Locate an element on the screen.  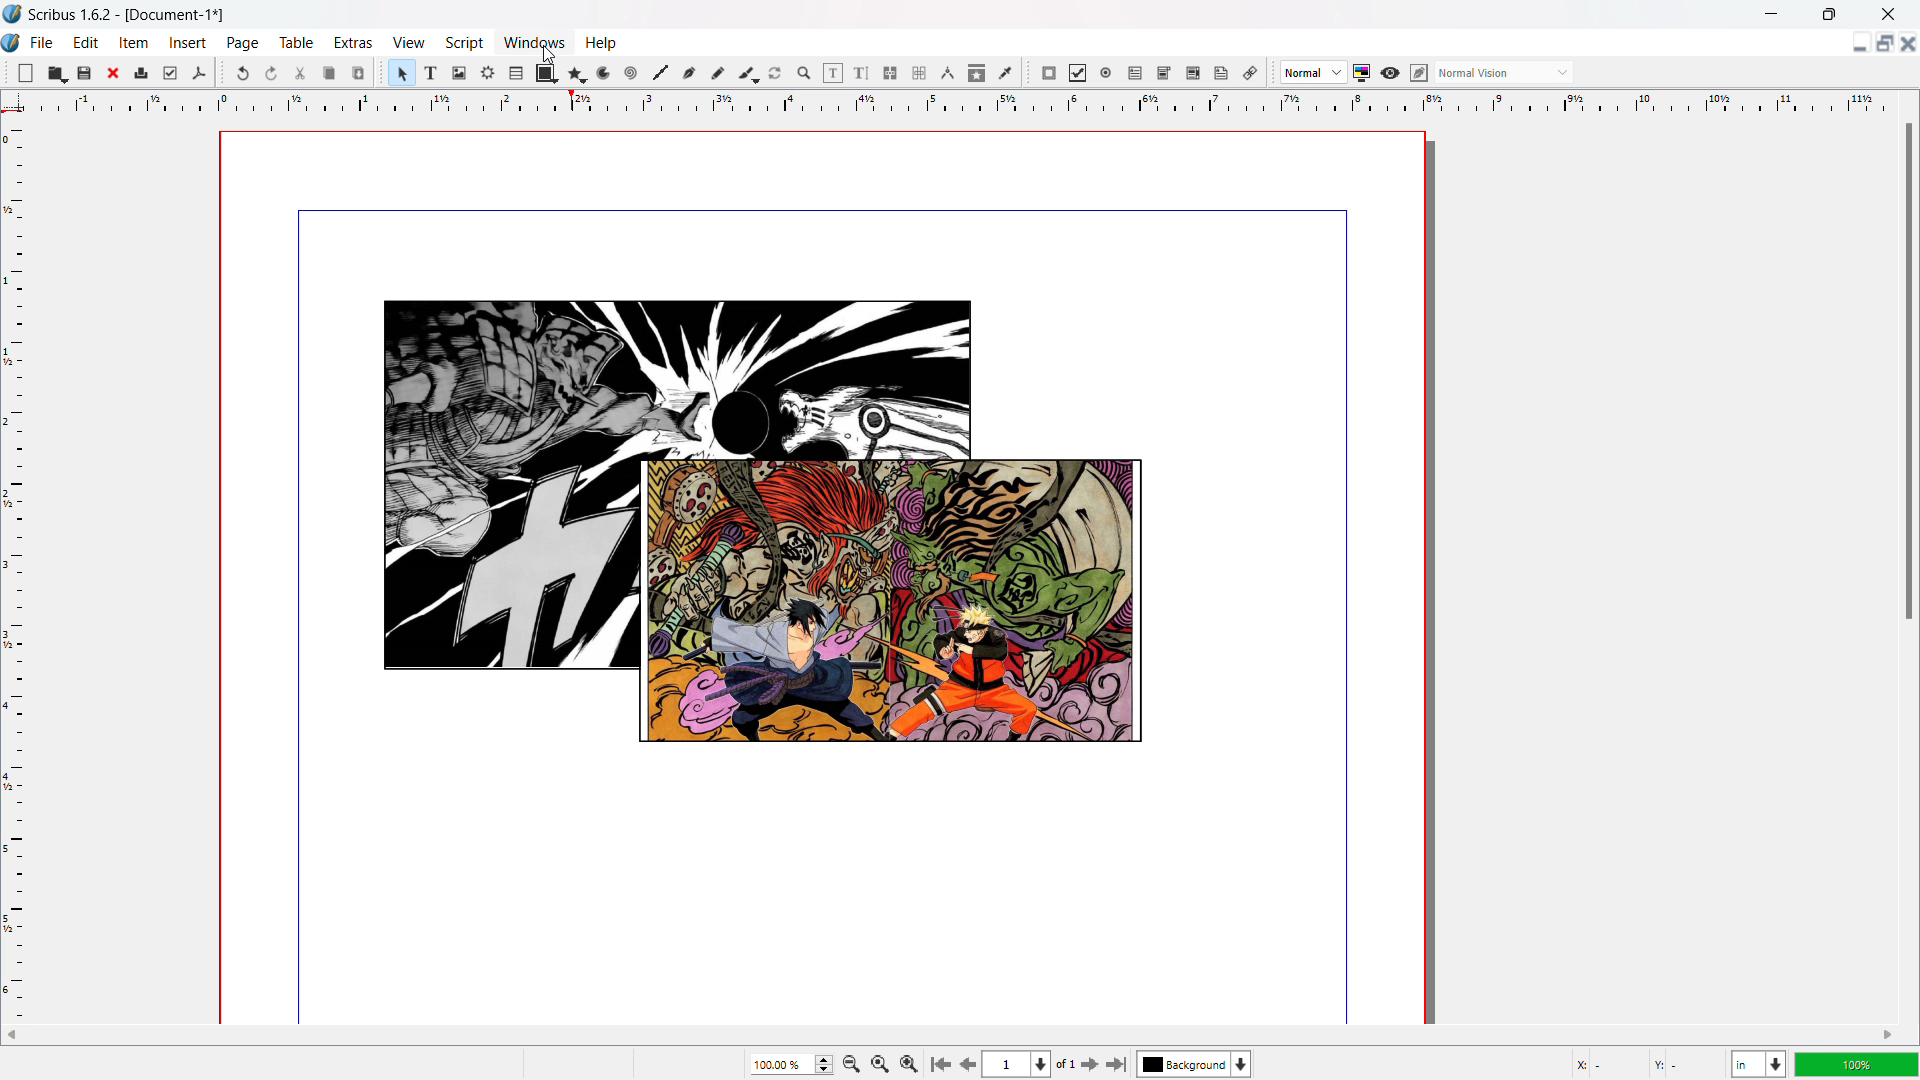
move tools is located at coordinates (7, 71).